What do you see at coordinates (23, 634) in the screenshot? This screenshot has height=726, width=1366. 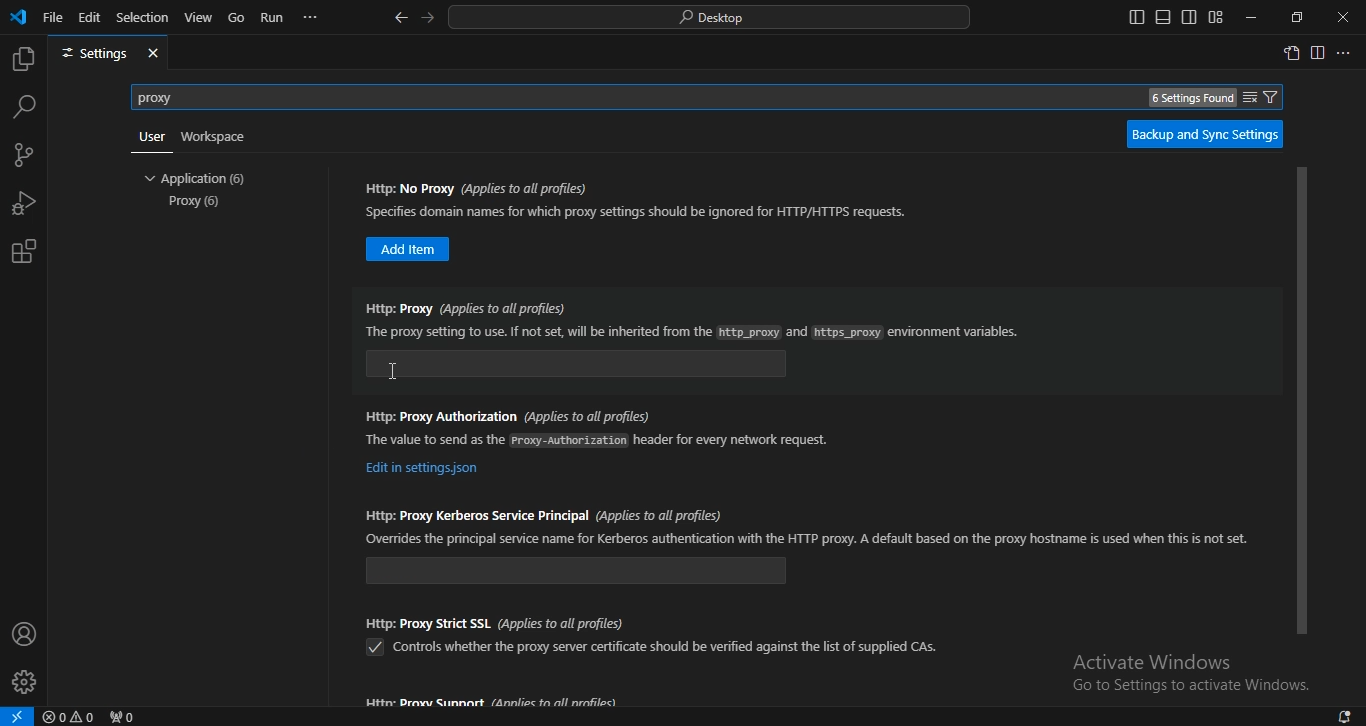 I see `accounts` at bounding box center [23, 634].